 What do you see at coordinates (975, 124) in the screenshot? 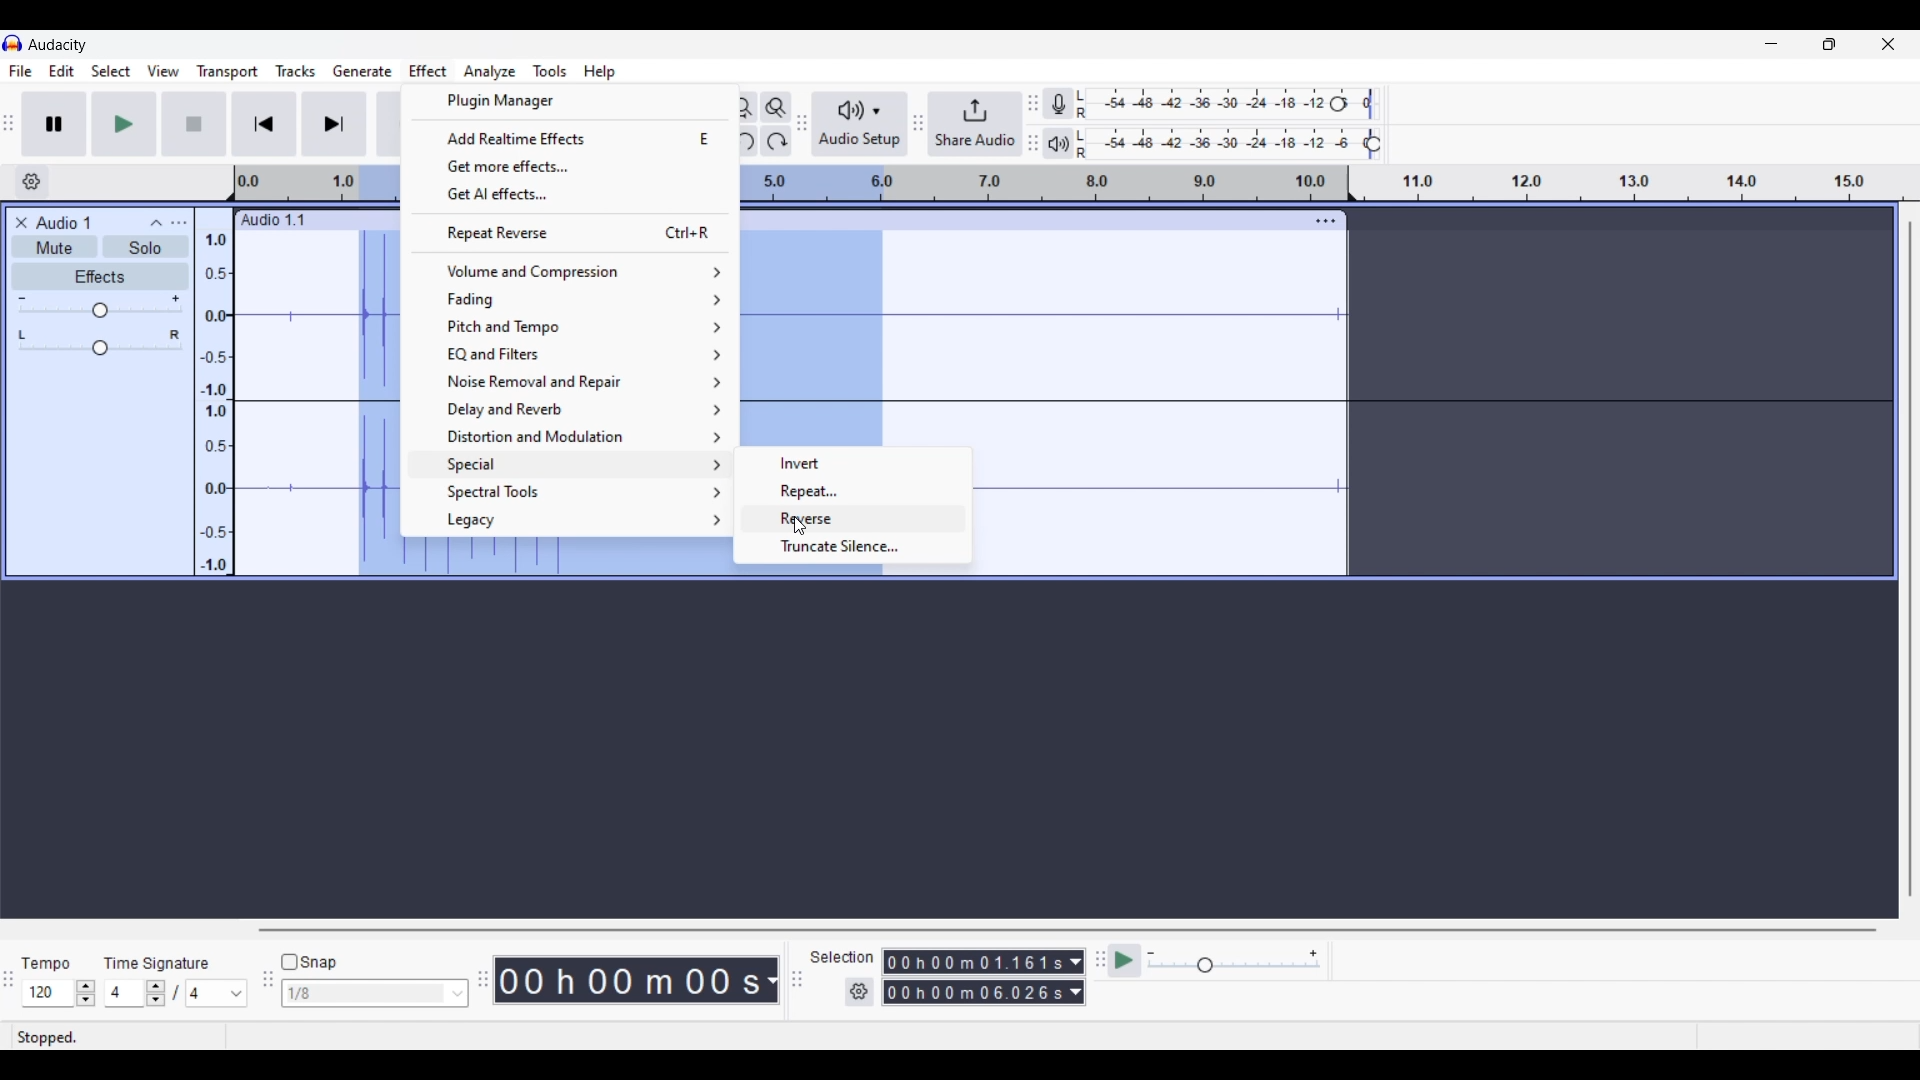
I see `Share audio` at bounding box center [975, 124].